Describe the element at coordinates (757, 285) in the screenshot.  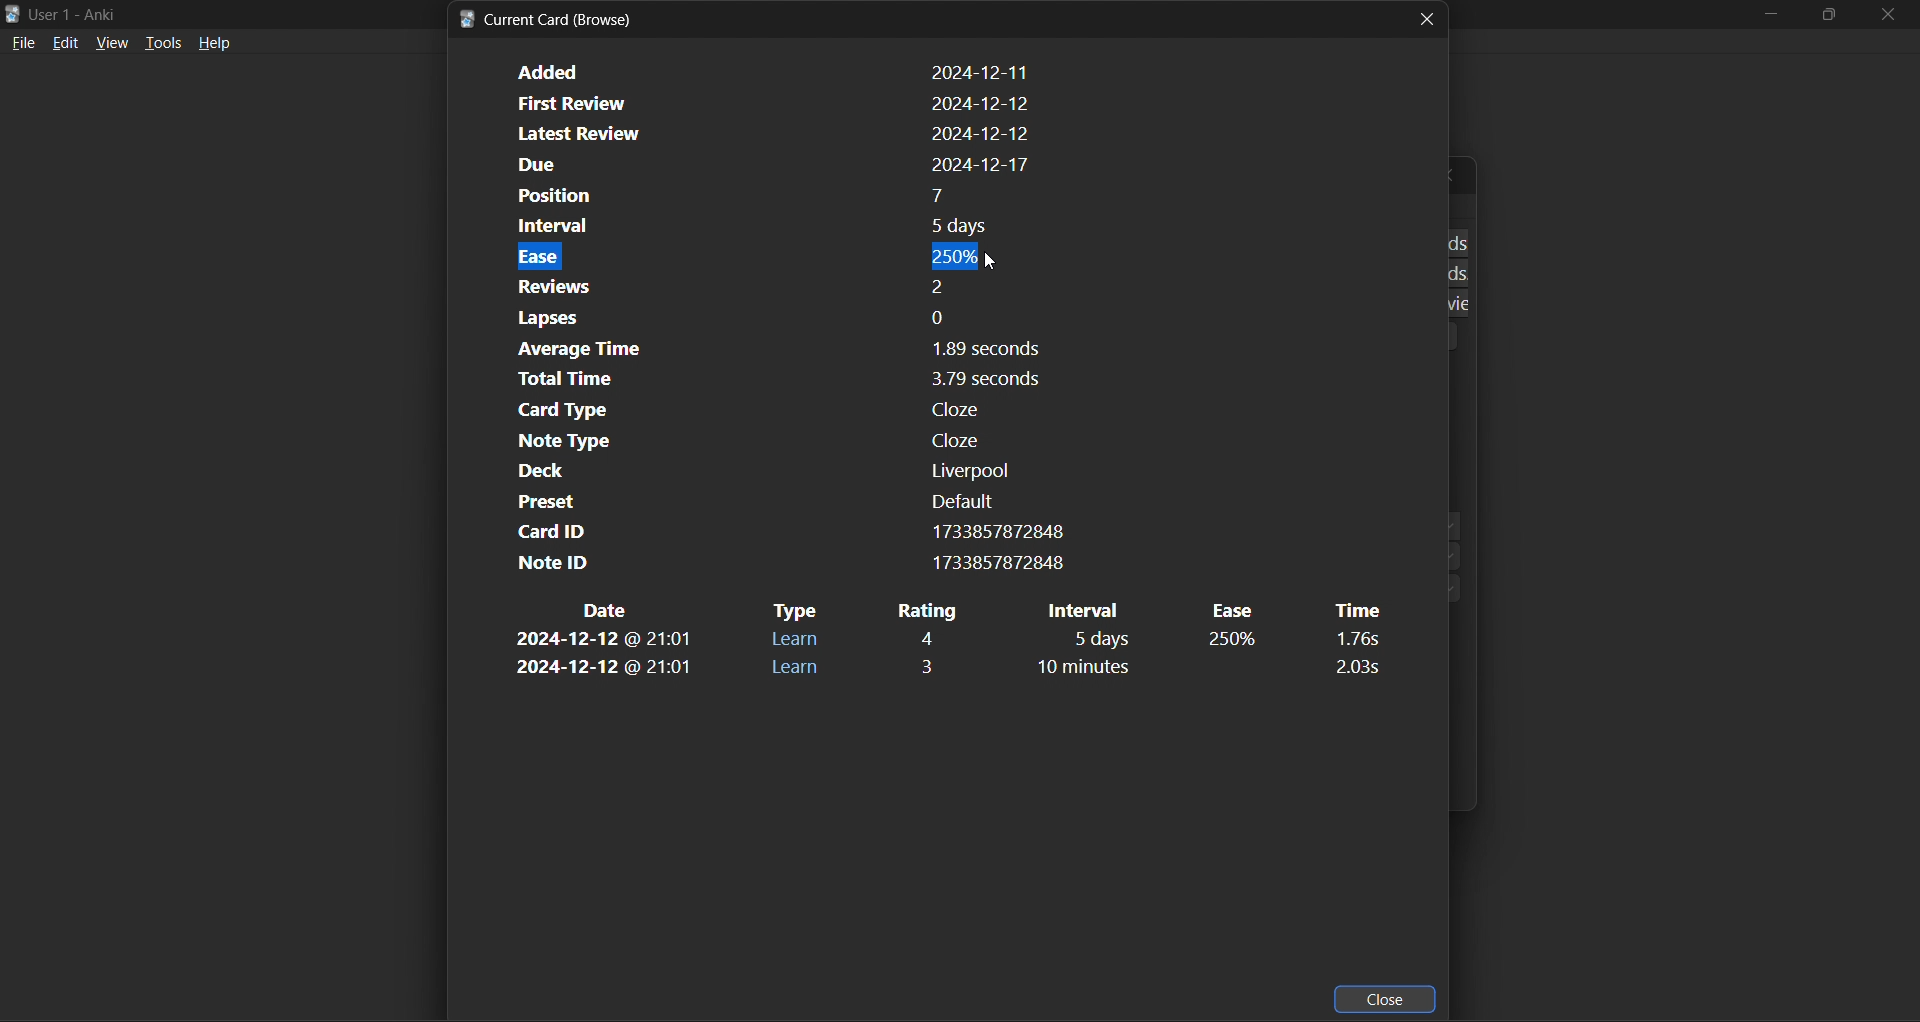
I see `card reviews` at that location.